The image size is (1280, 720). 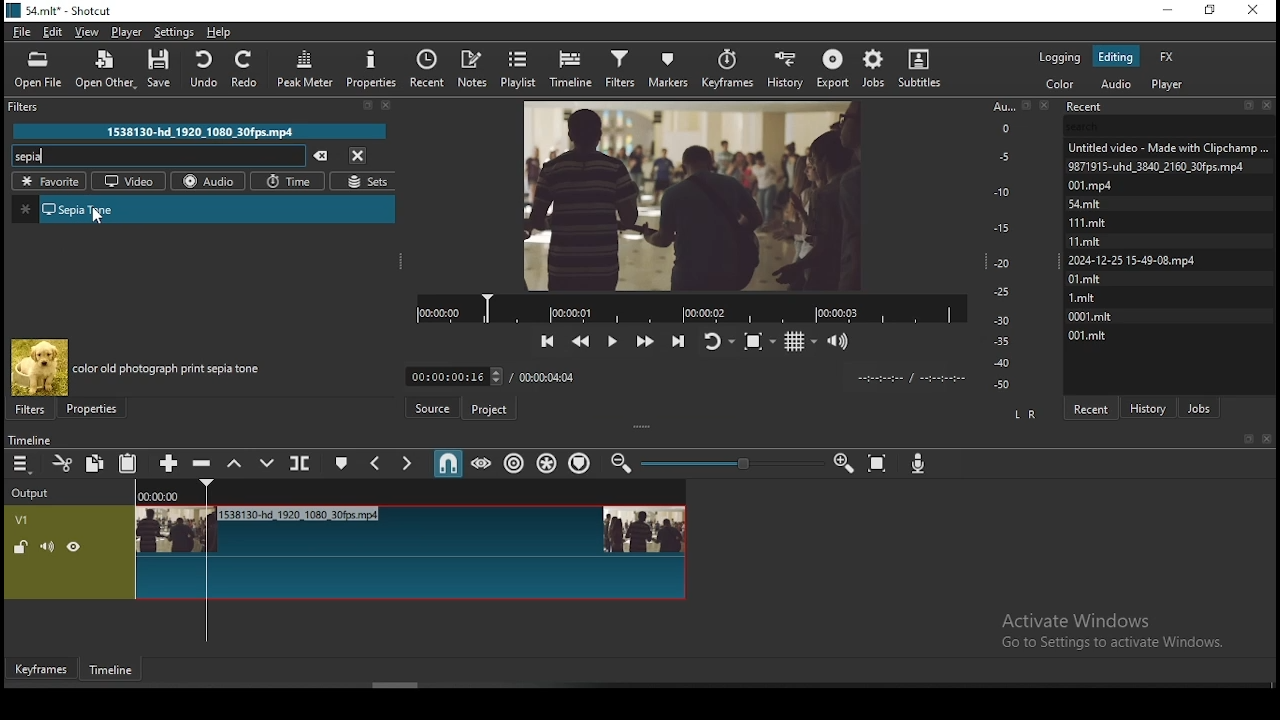 What do you see at coordinates (433, 408) in the screenshot?
I see `source` at bounding box center [433, 408].